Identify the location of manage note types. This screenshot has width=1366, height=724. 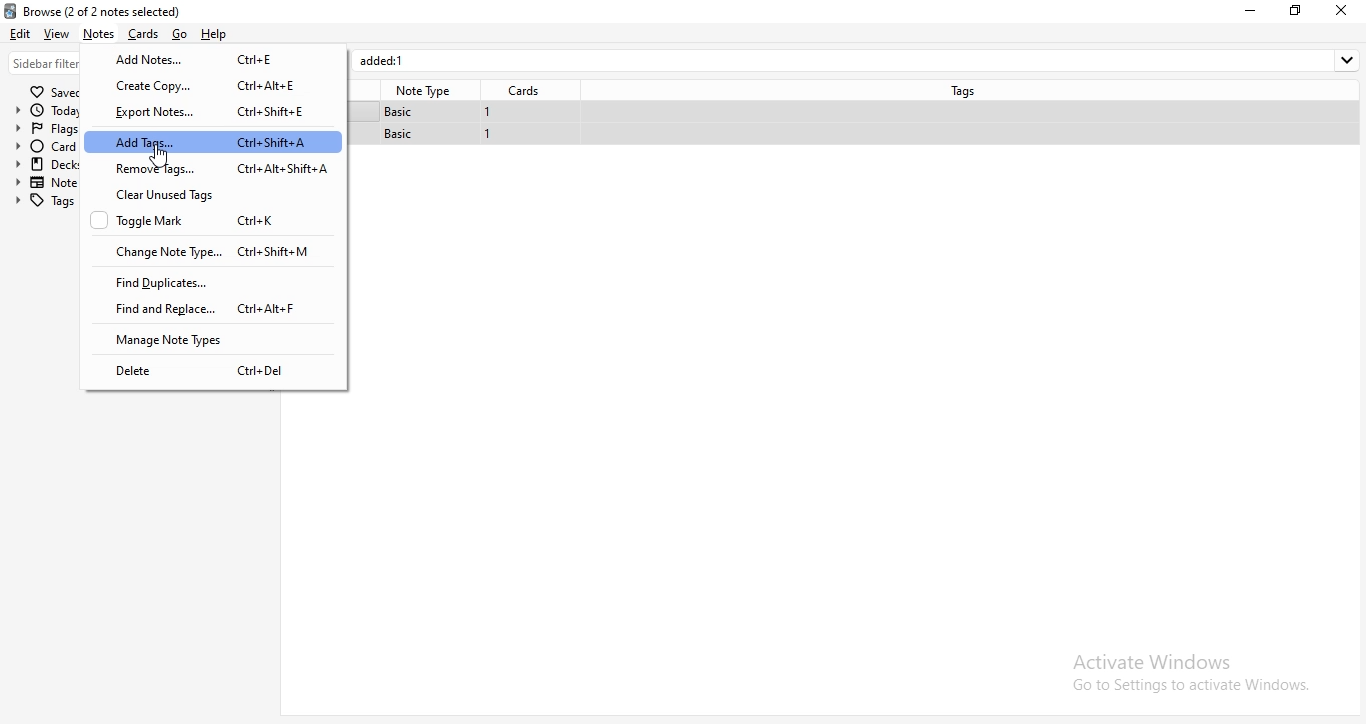
(182, 341).